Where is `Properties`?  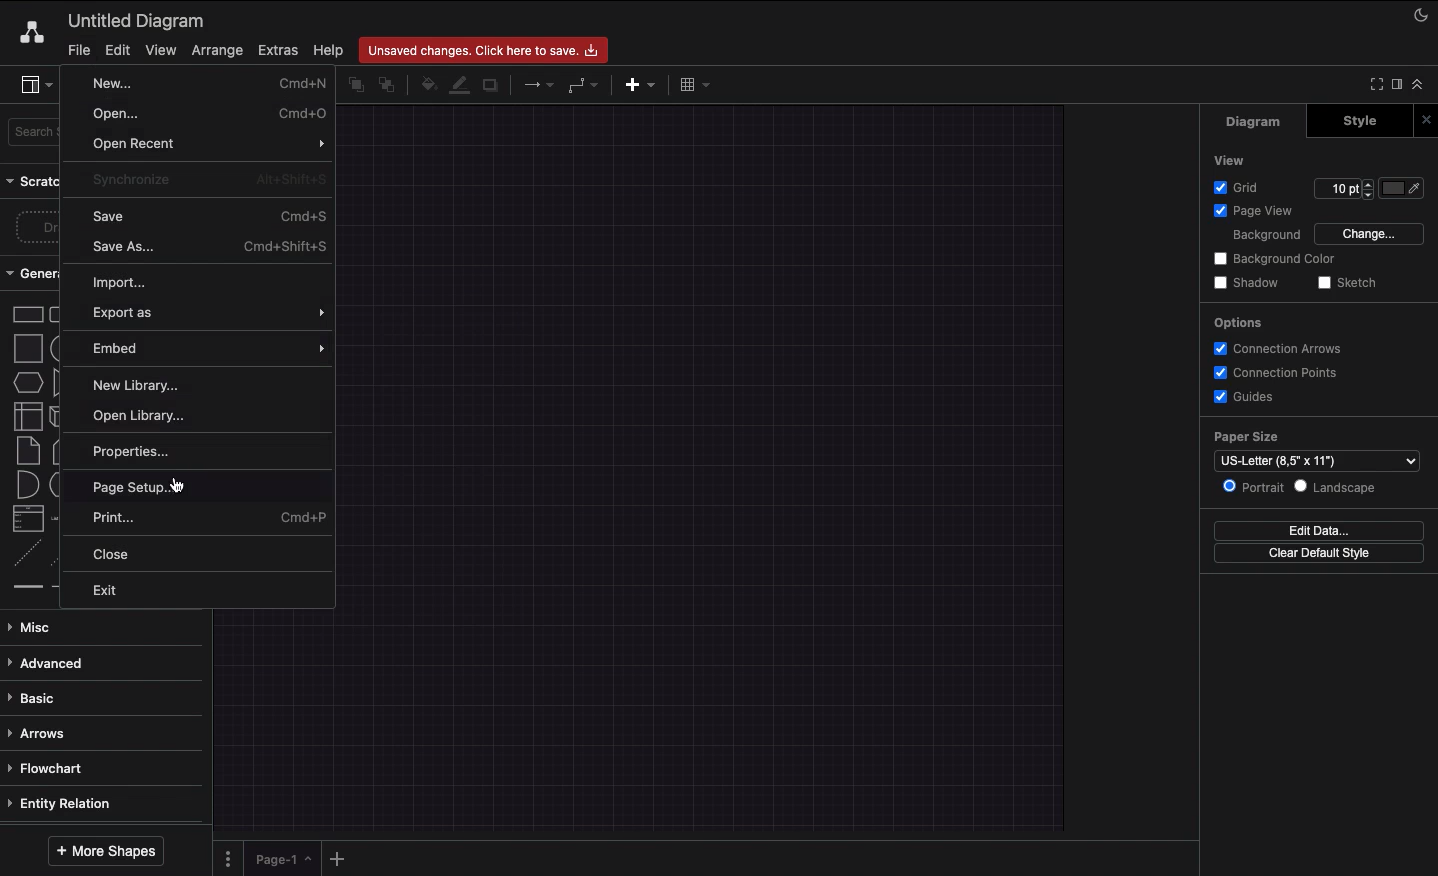 Properties is located at coordinates (142, 451).